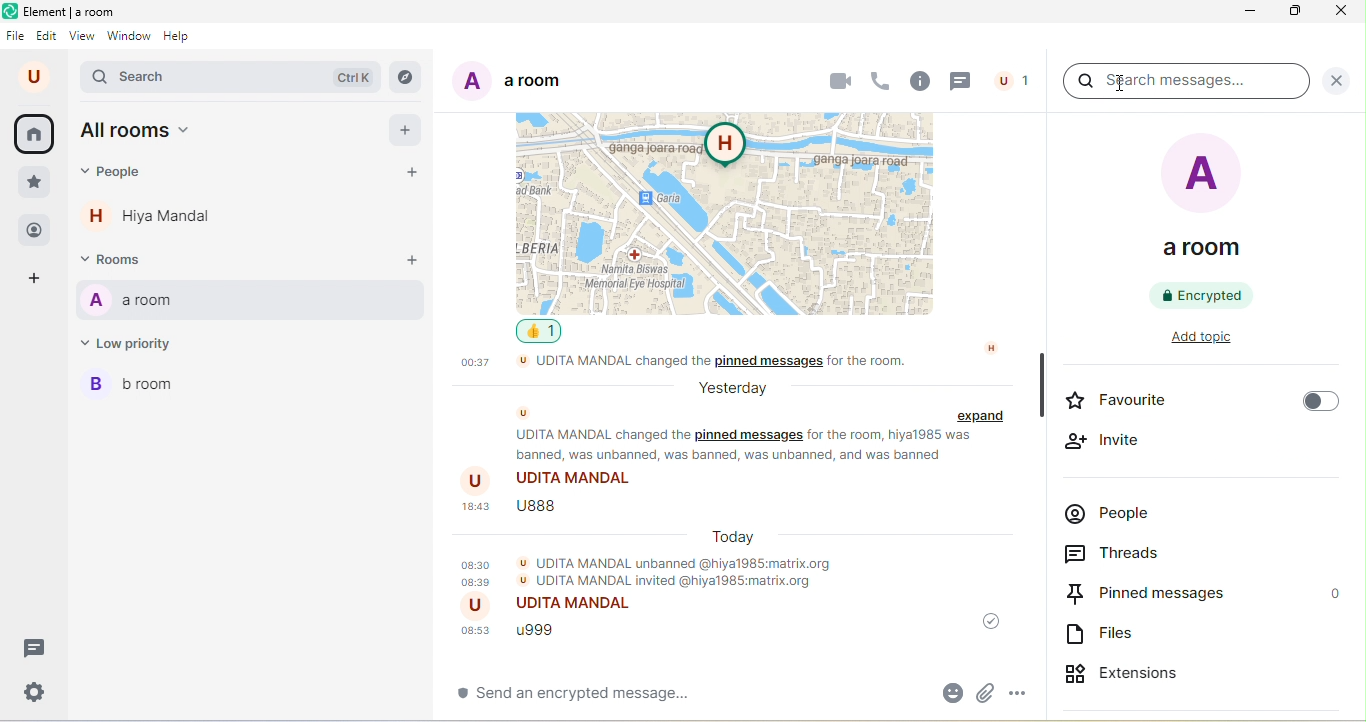 The height and width of the screenshot is (722, 1366). What do you see at coordinates (17, 36) in the screenshot?
I see `file` at bounding box center [17, 36].